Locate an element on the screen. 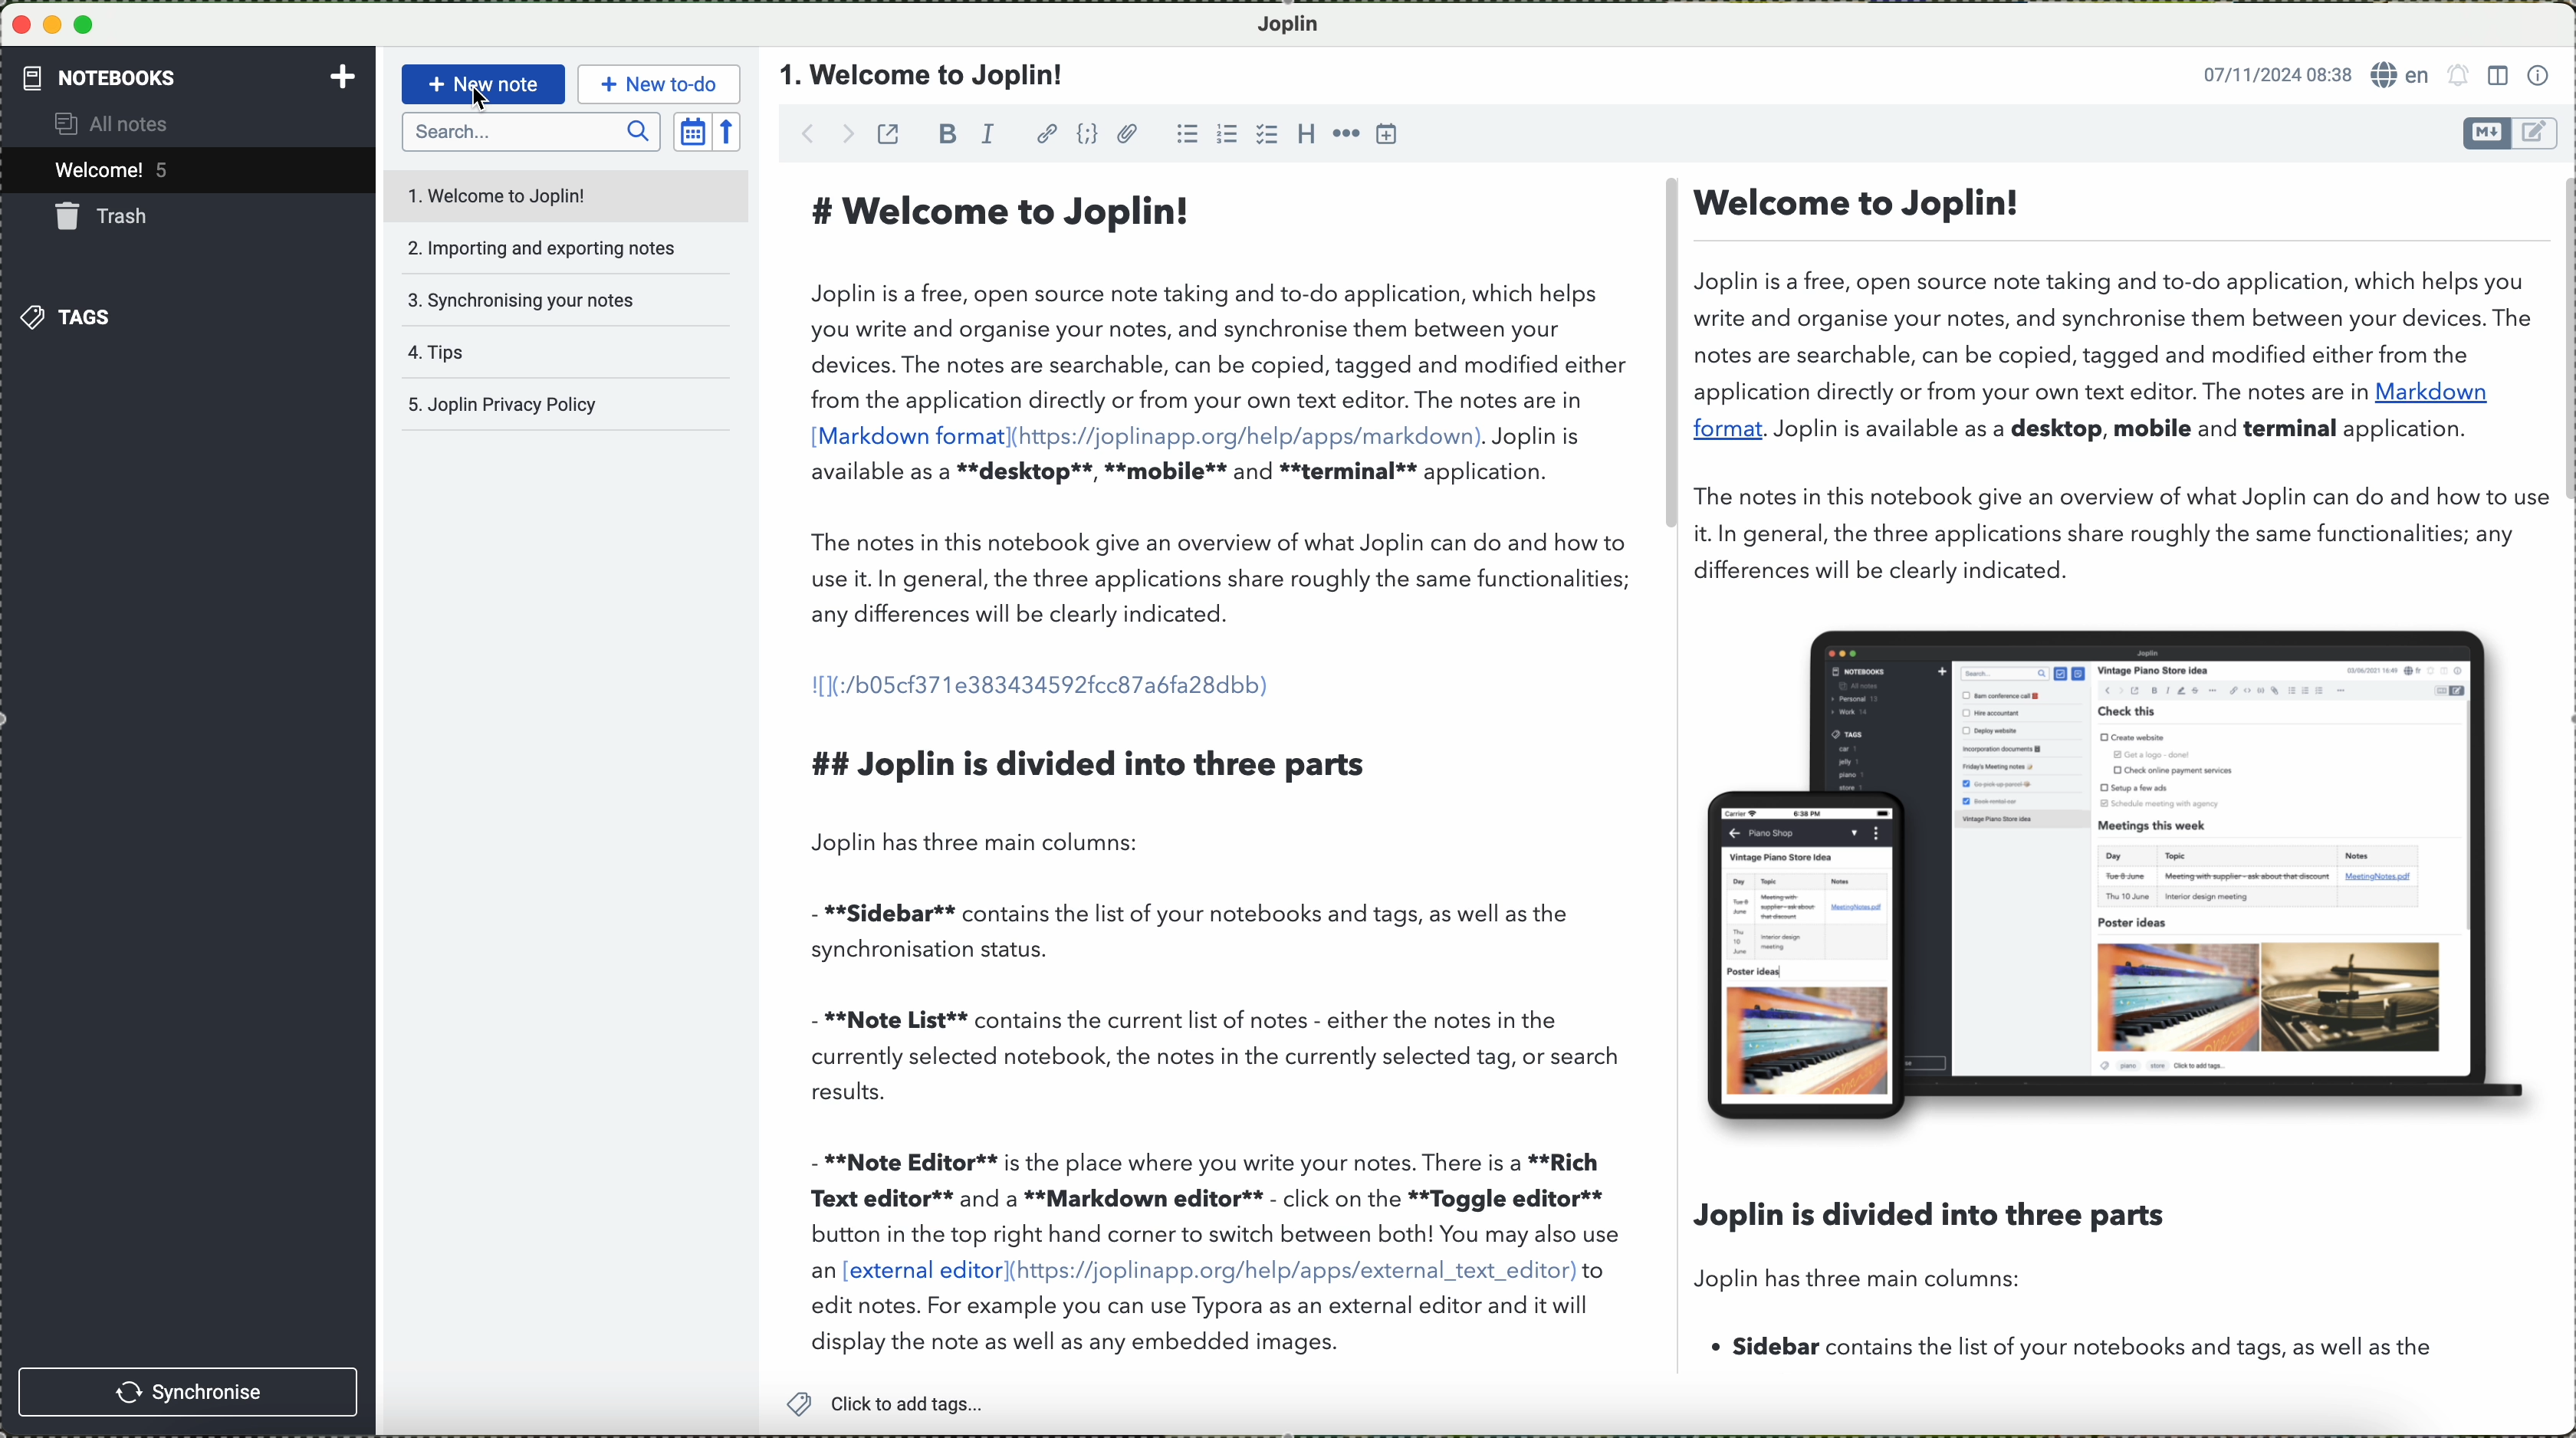 This screenshot has height=1438, width=2576. Joplin privacy policy is located at coordinates (560, 405).